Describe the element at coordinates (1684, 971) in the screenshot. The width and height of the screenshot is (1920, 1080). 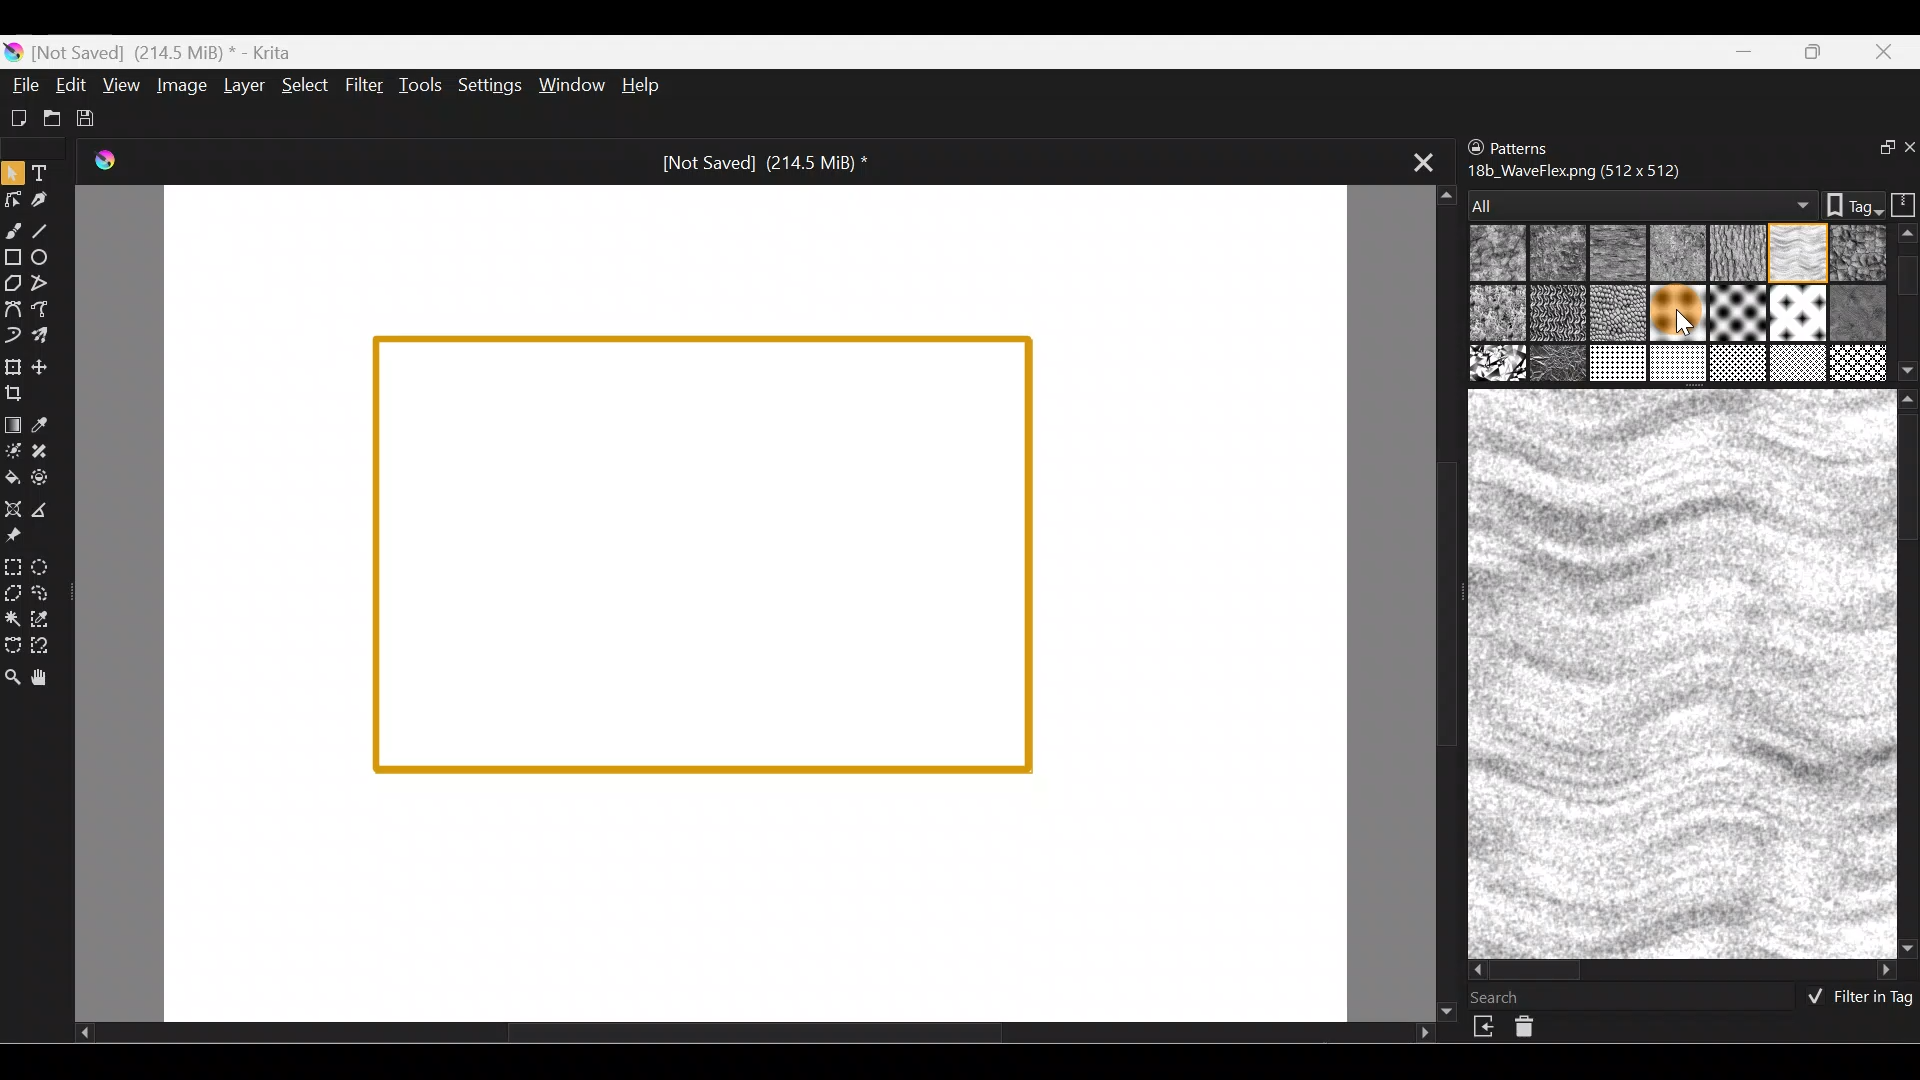
I see `Scroll bar` at that location.